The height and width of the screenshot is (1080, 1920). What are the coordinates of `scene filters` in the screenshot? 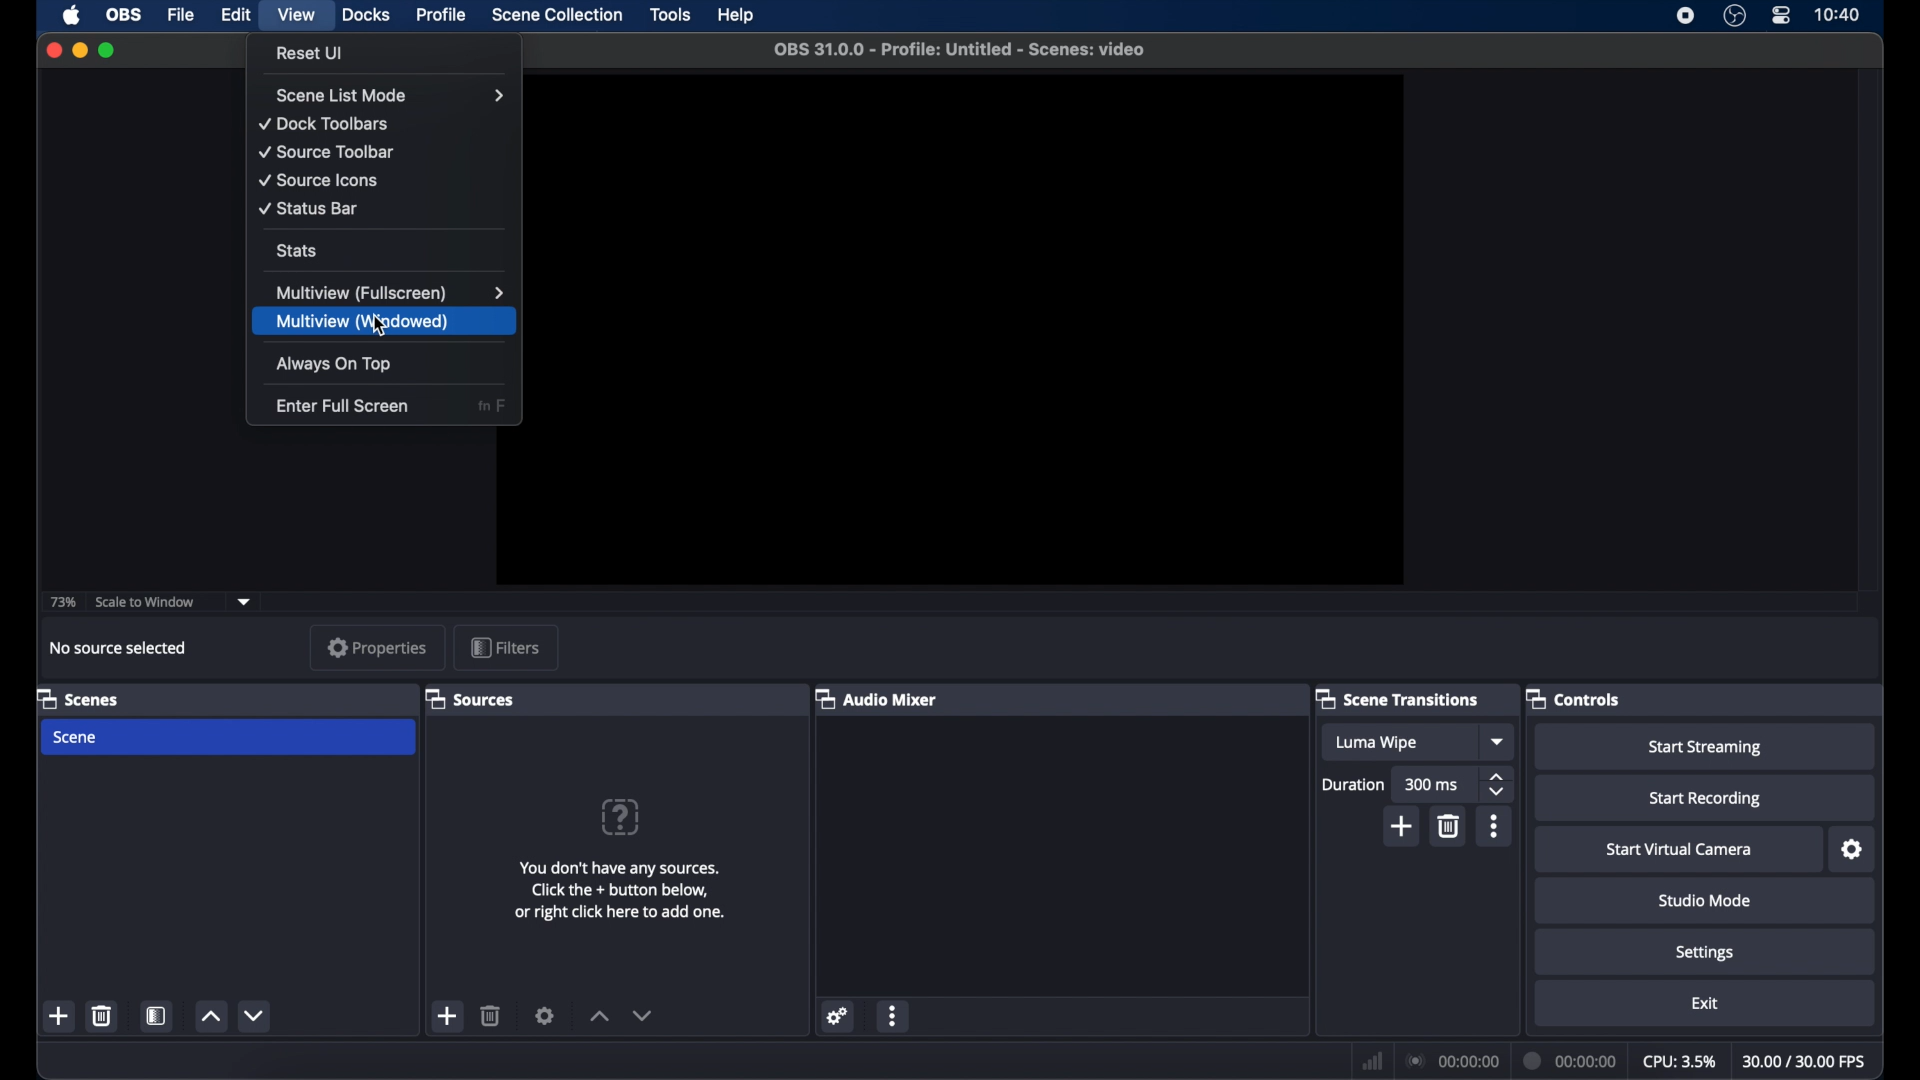 It's located at (156, 1016).